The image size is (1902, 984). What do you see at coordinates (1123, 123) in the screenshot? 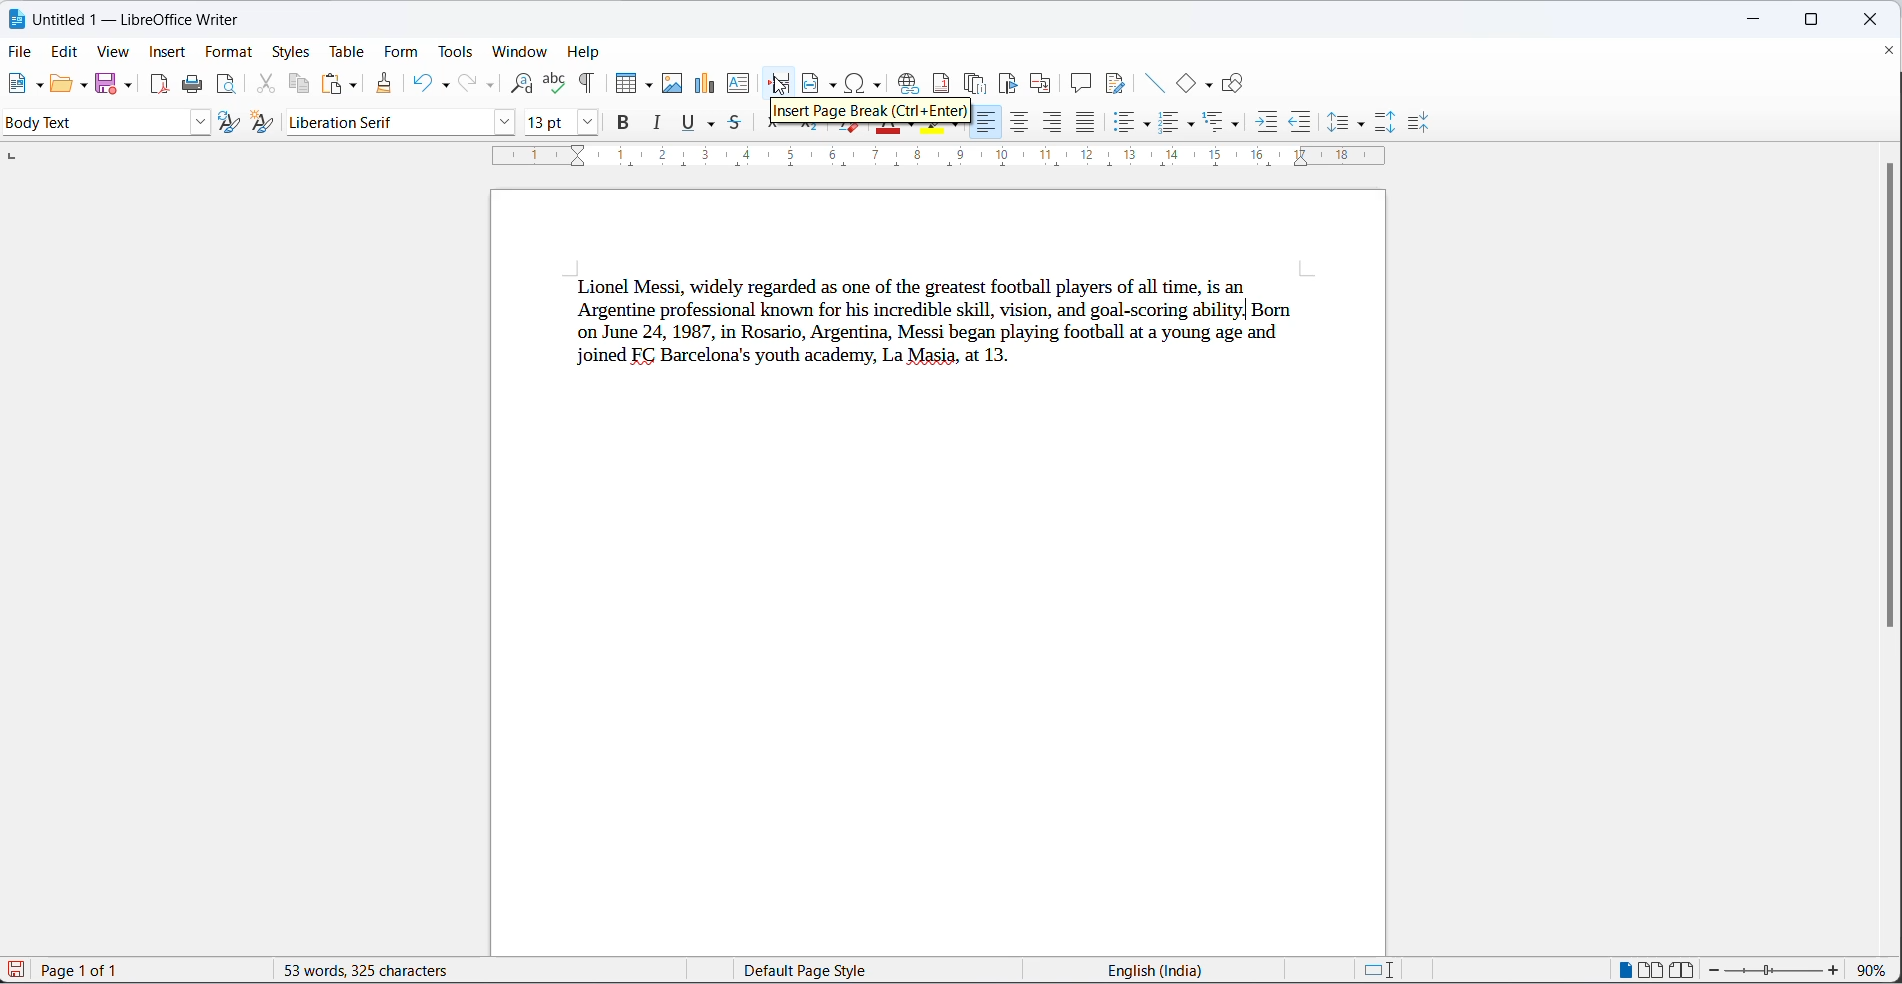
I see `toggle unordered list ` at bounding box center [1123, 123].